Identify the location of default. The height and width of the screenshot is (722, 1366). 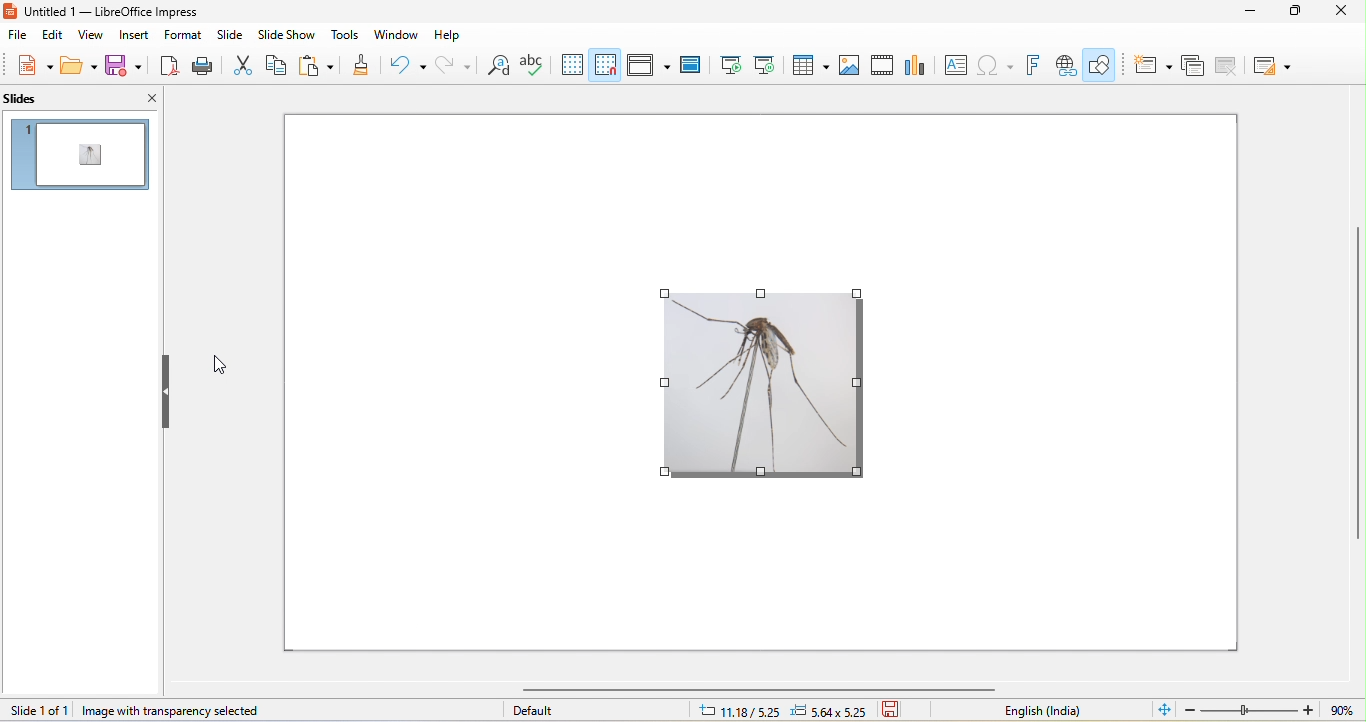
(539, 709).